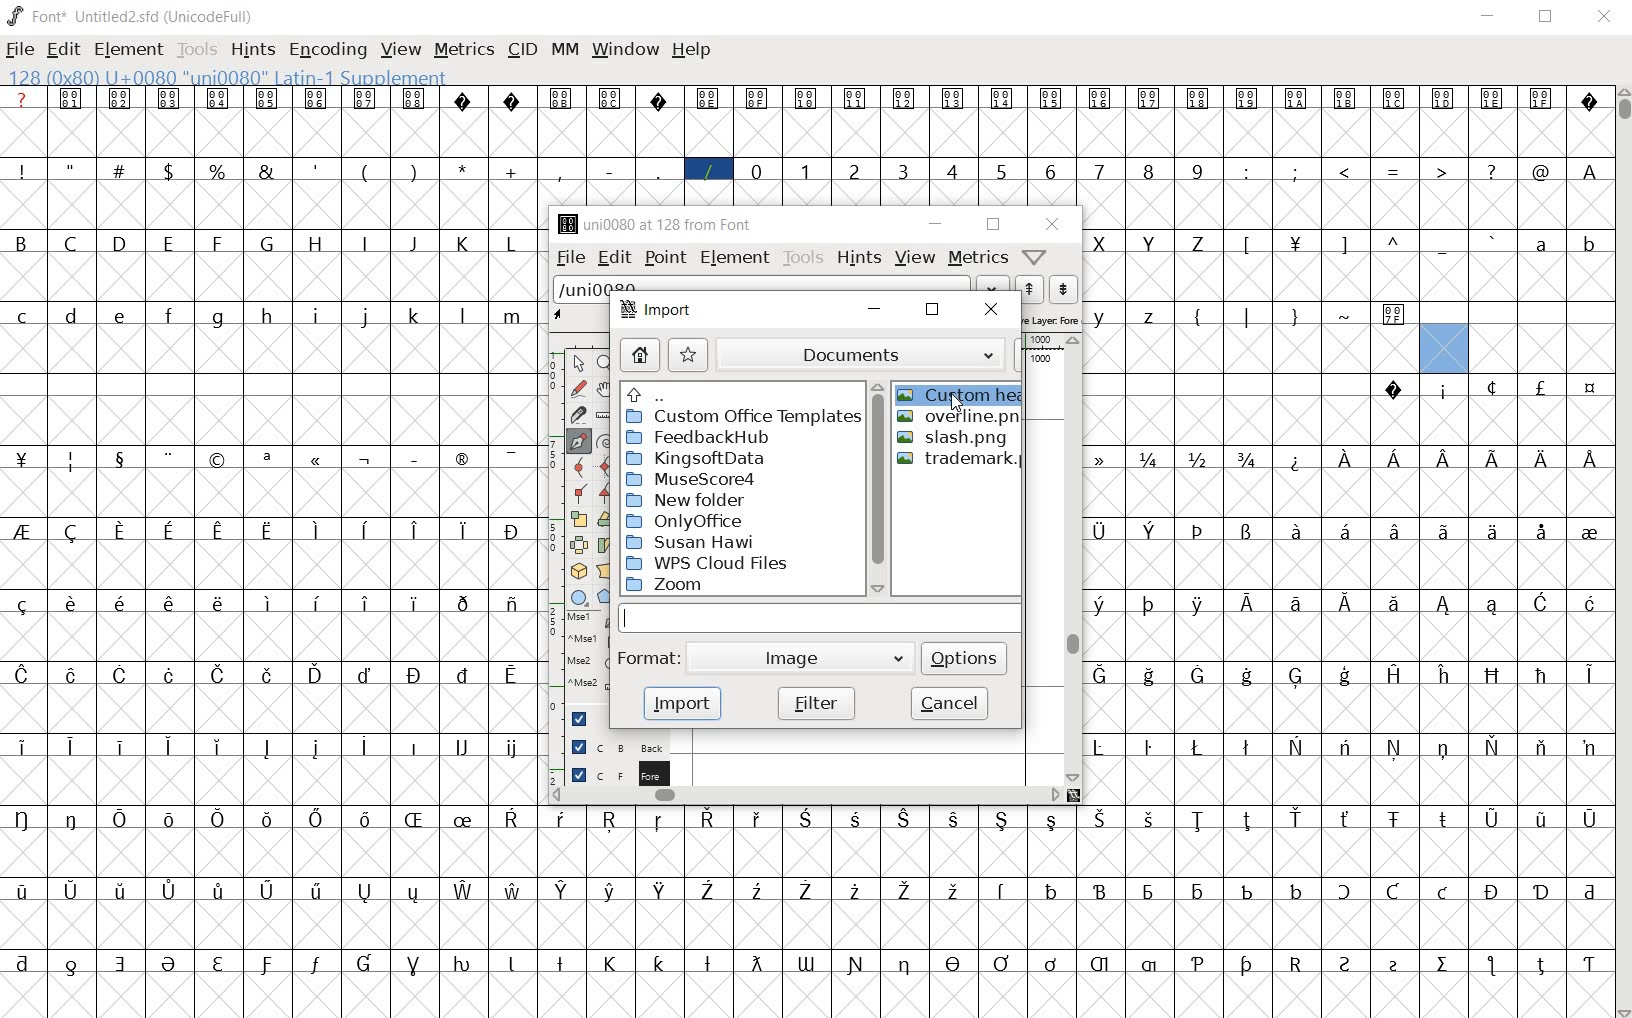  Describe the element at coordinates (659, 101) in the screenshot. I see `glyph` at that location.